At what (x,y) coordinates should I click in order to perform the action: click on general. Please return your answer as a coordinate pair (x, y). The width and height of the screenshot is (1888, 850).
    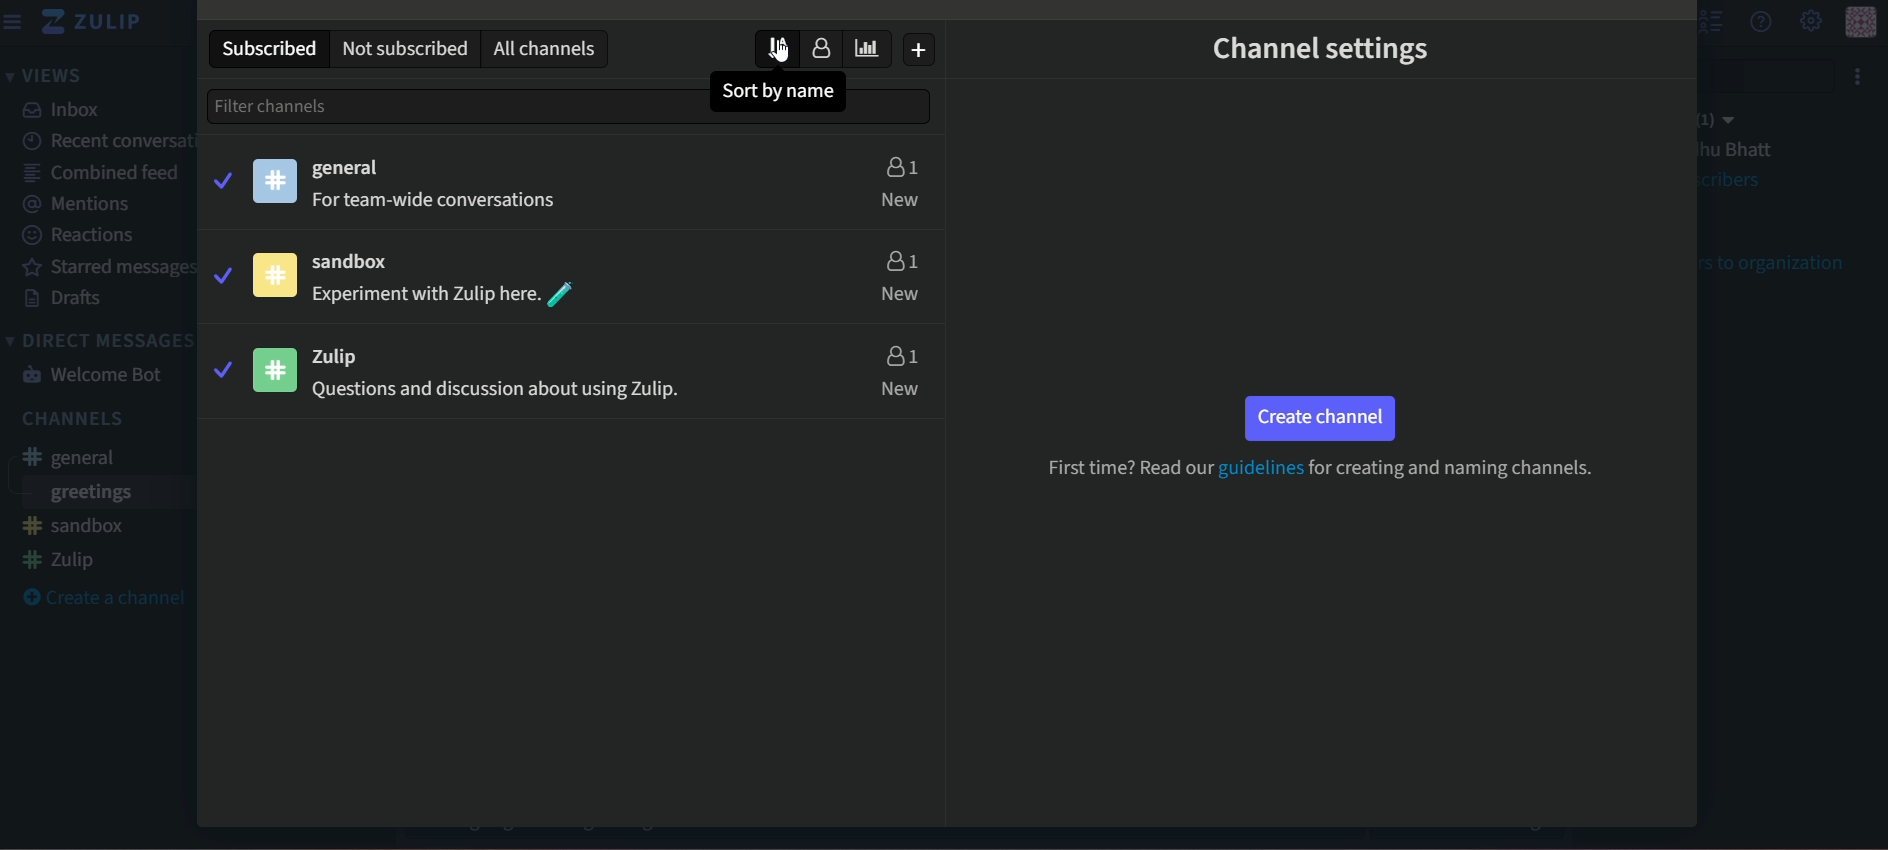
    Looking at the image, I should click on (344, 169).